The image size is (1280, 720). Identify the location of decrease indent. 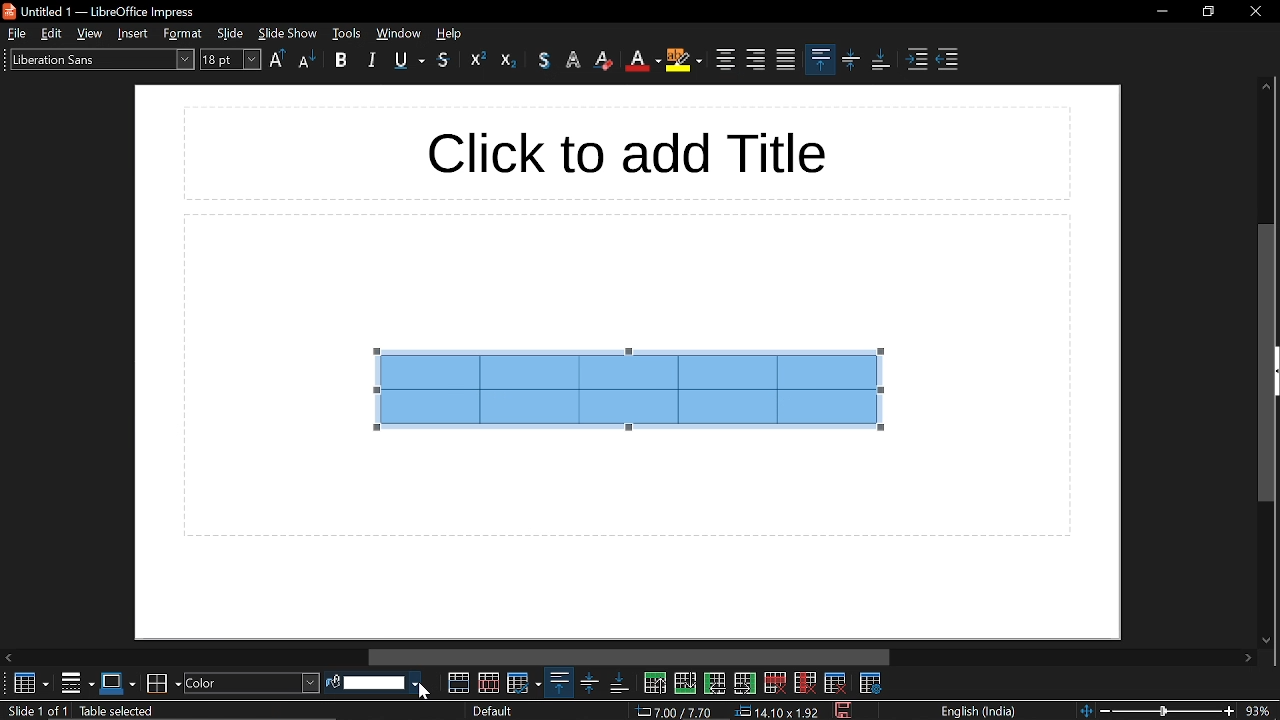
(949, 58).